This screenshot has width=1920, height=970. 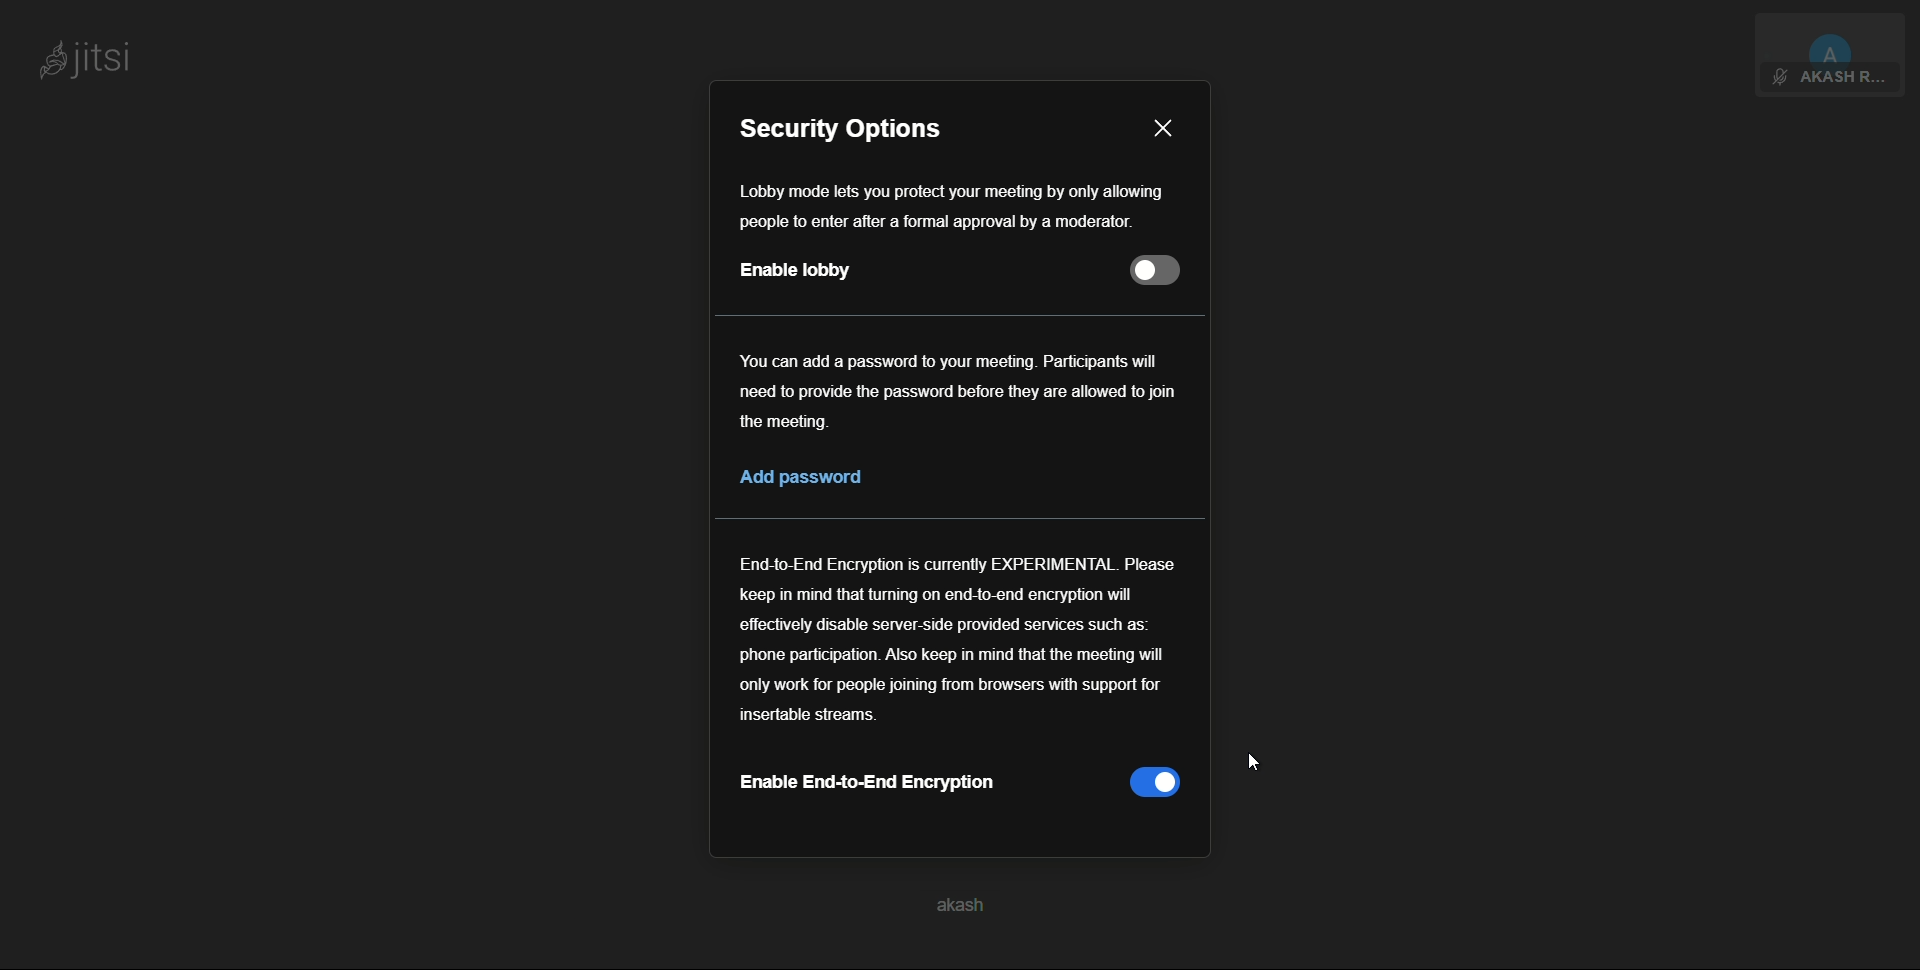 What do you see at coordinates (959, 643) in the screenshot?
I see `End-to-End Encryption is currently EXPERIMENTAL. Please
keep in mind that turning on end-to-end encryption will
effectively disable server-side provided services such as
phone participation. Also keep in mind that the meeting will
only work for people joining from browsers with support for
insertable streams.` at bounding box center [959, 643].